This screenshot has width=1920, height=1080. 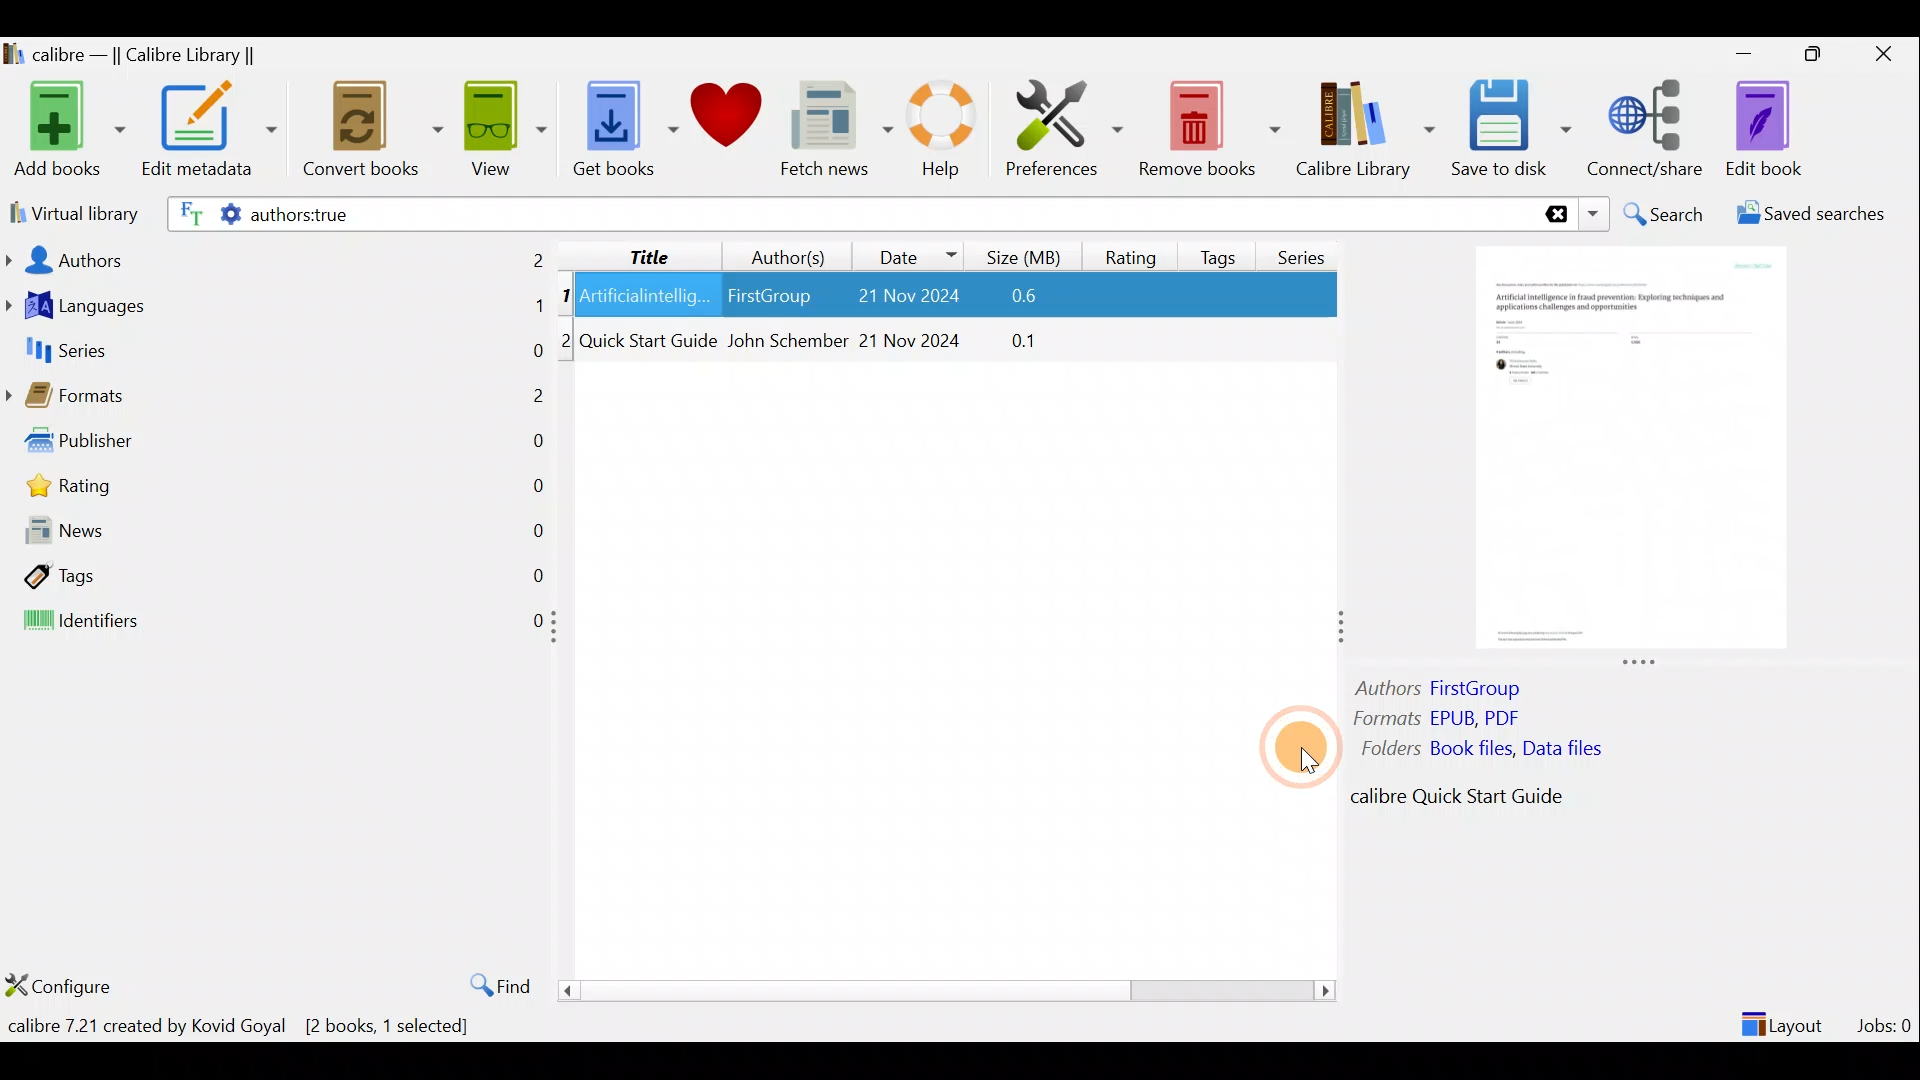 I want to click on Tags, so click(x=1222, y=249).